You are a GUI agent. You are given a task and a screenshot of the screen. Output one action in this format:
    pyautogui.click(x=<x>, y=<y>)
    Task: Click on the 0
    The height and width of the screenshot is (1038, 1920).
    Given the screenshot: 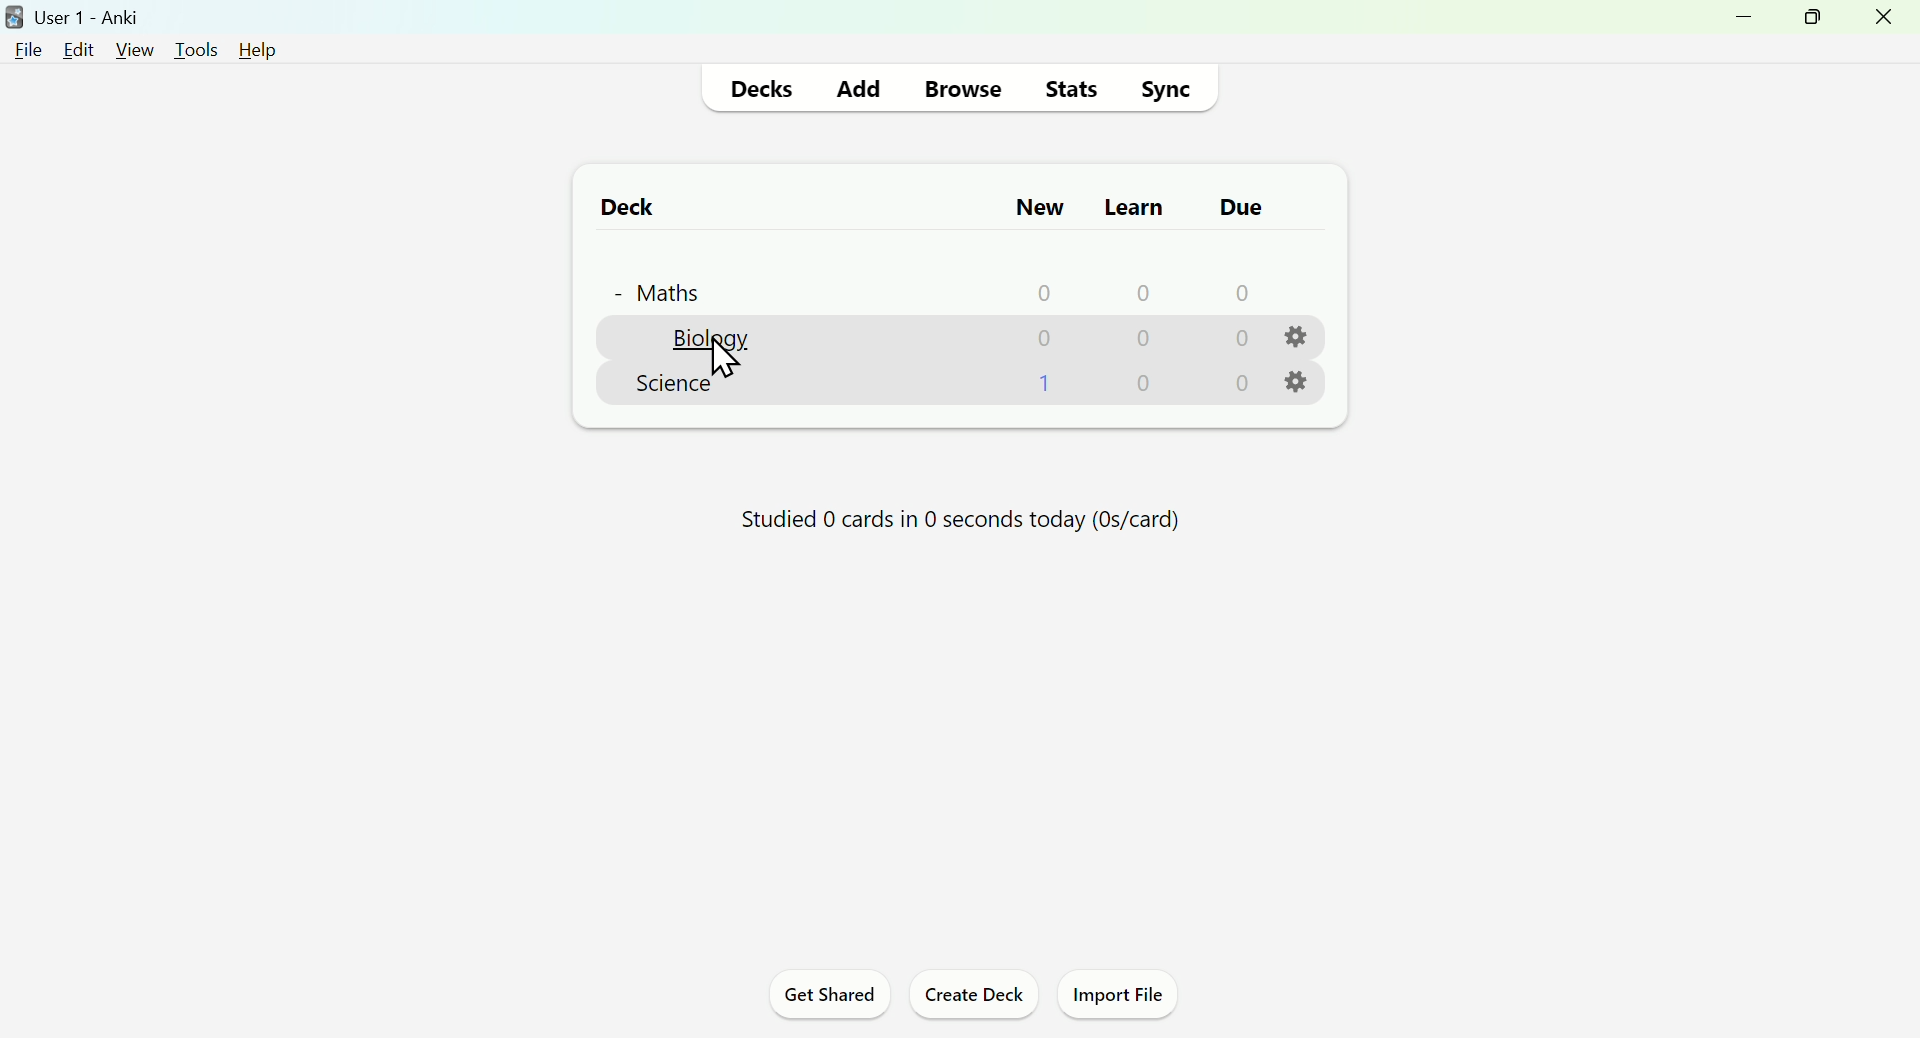 What is the action you would take?
    pyautogui.click(x=1146, y=383)
    